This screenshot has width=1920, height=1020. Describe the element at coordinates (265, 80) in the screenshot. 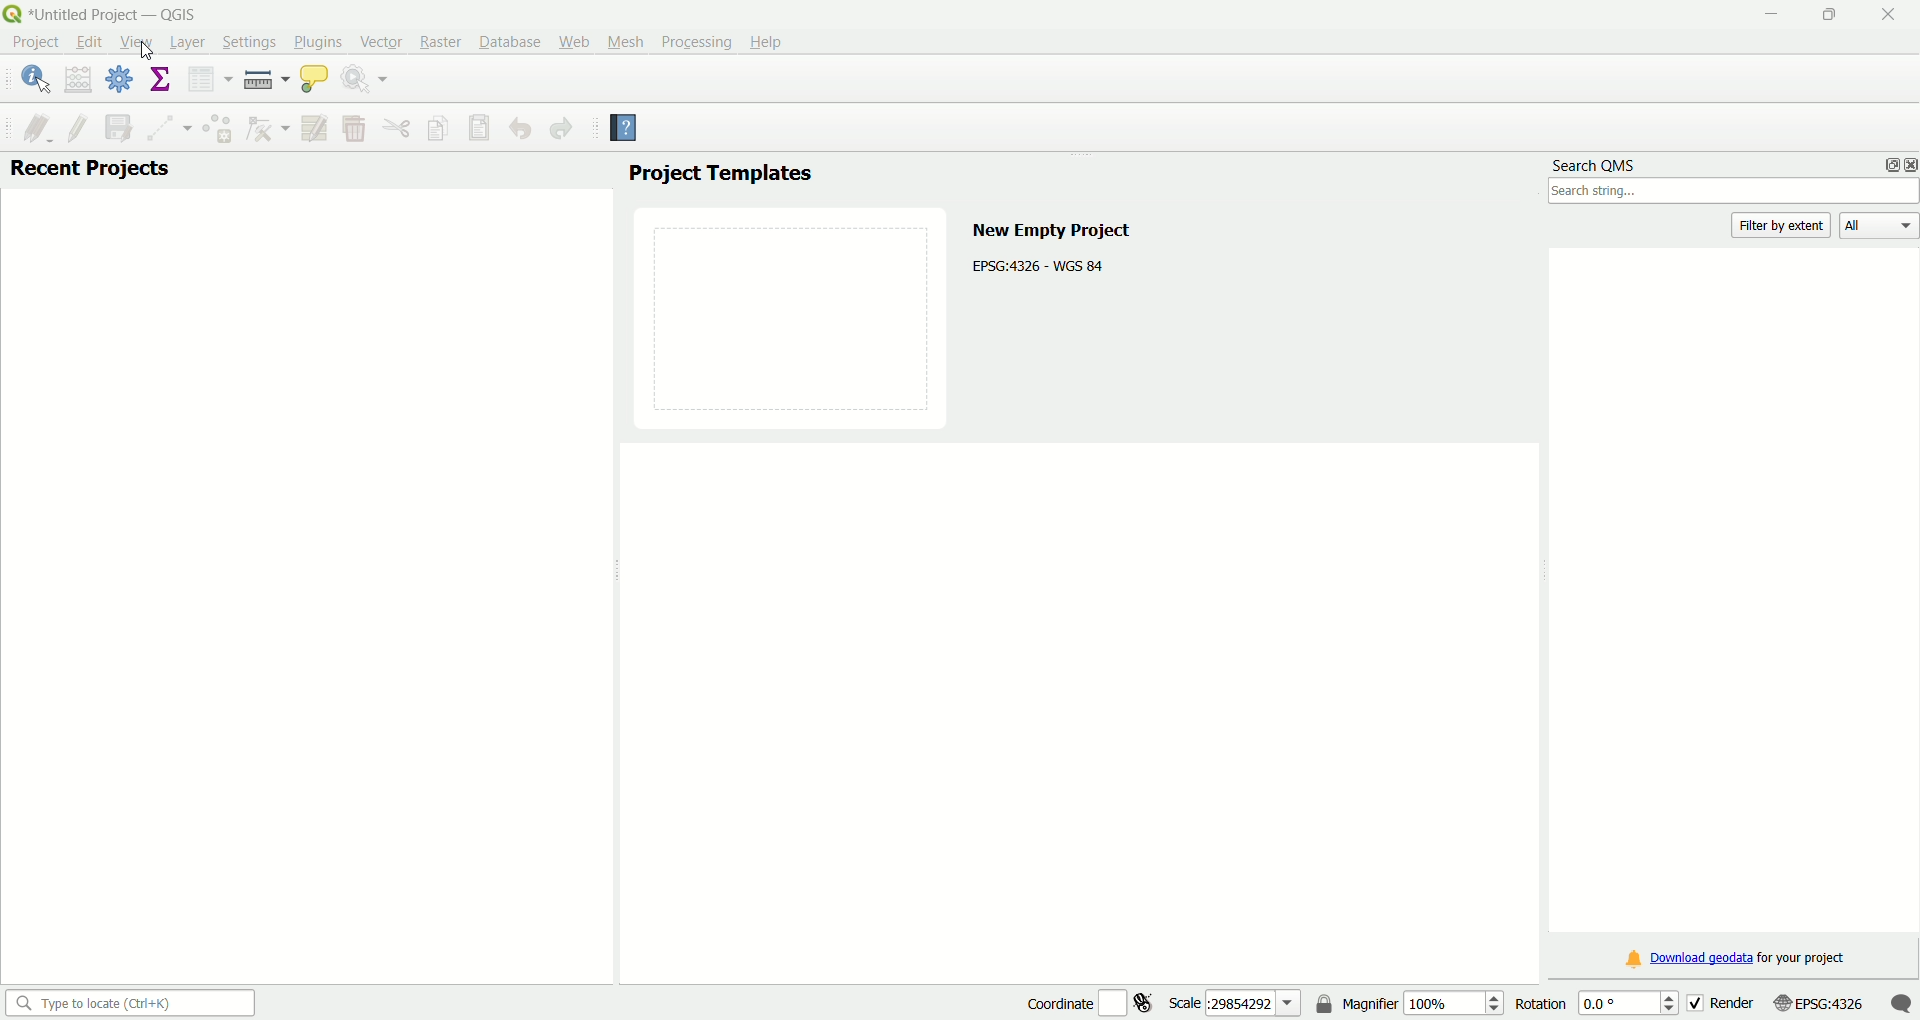

I see `measure line` at that location.